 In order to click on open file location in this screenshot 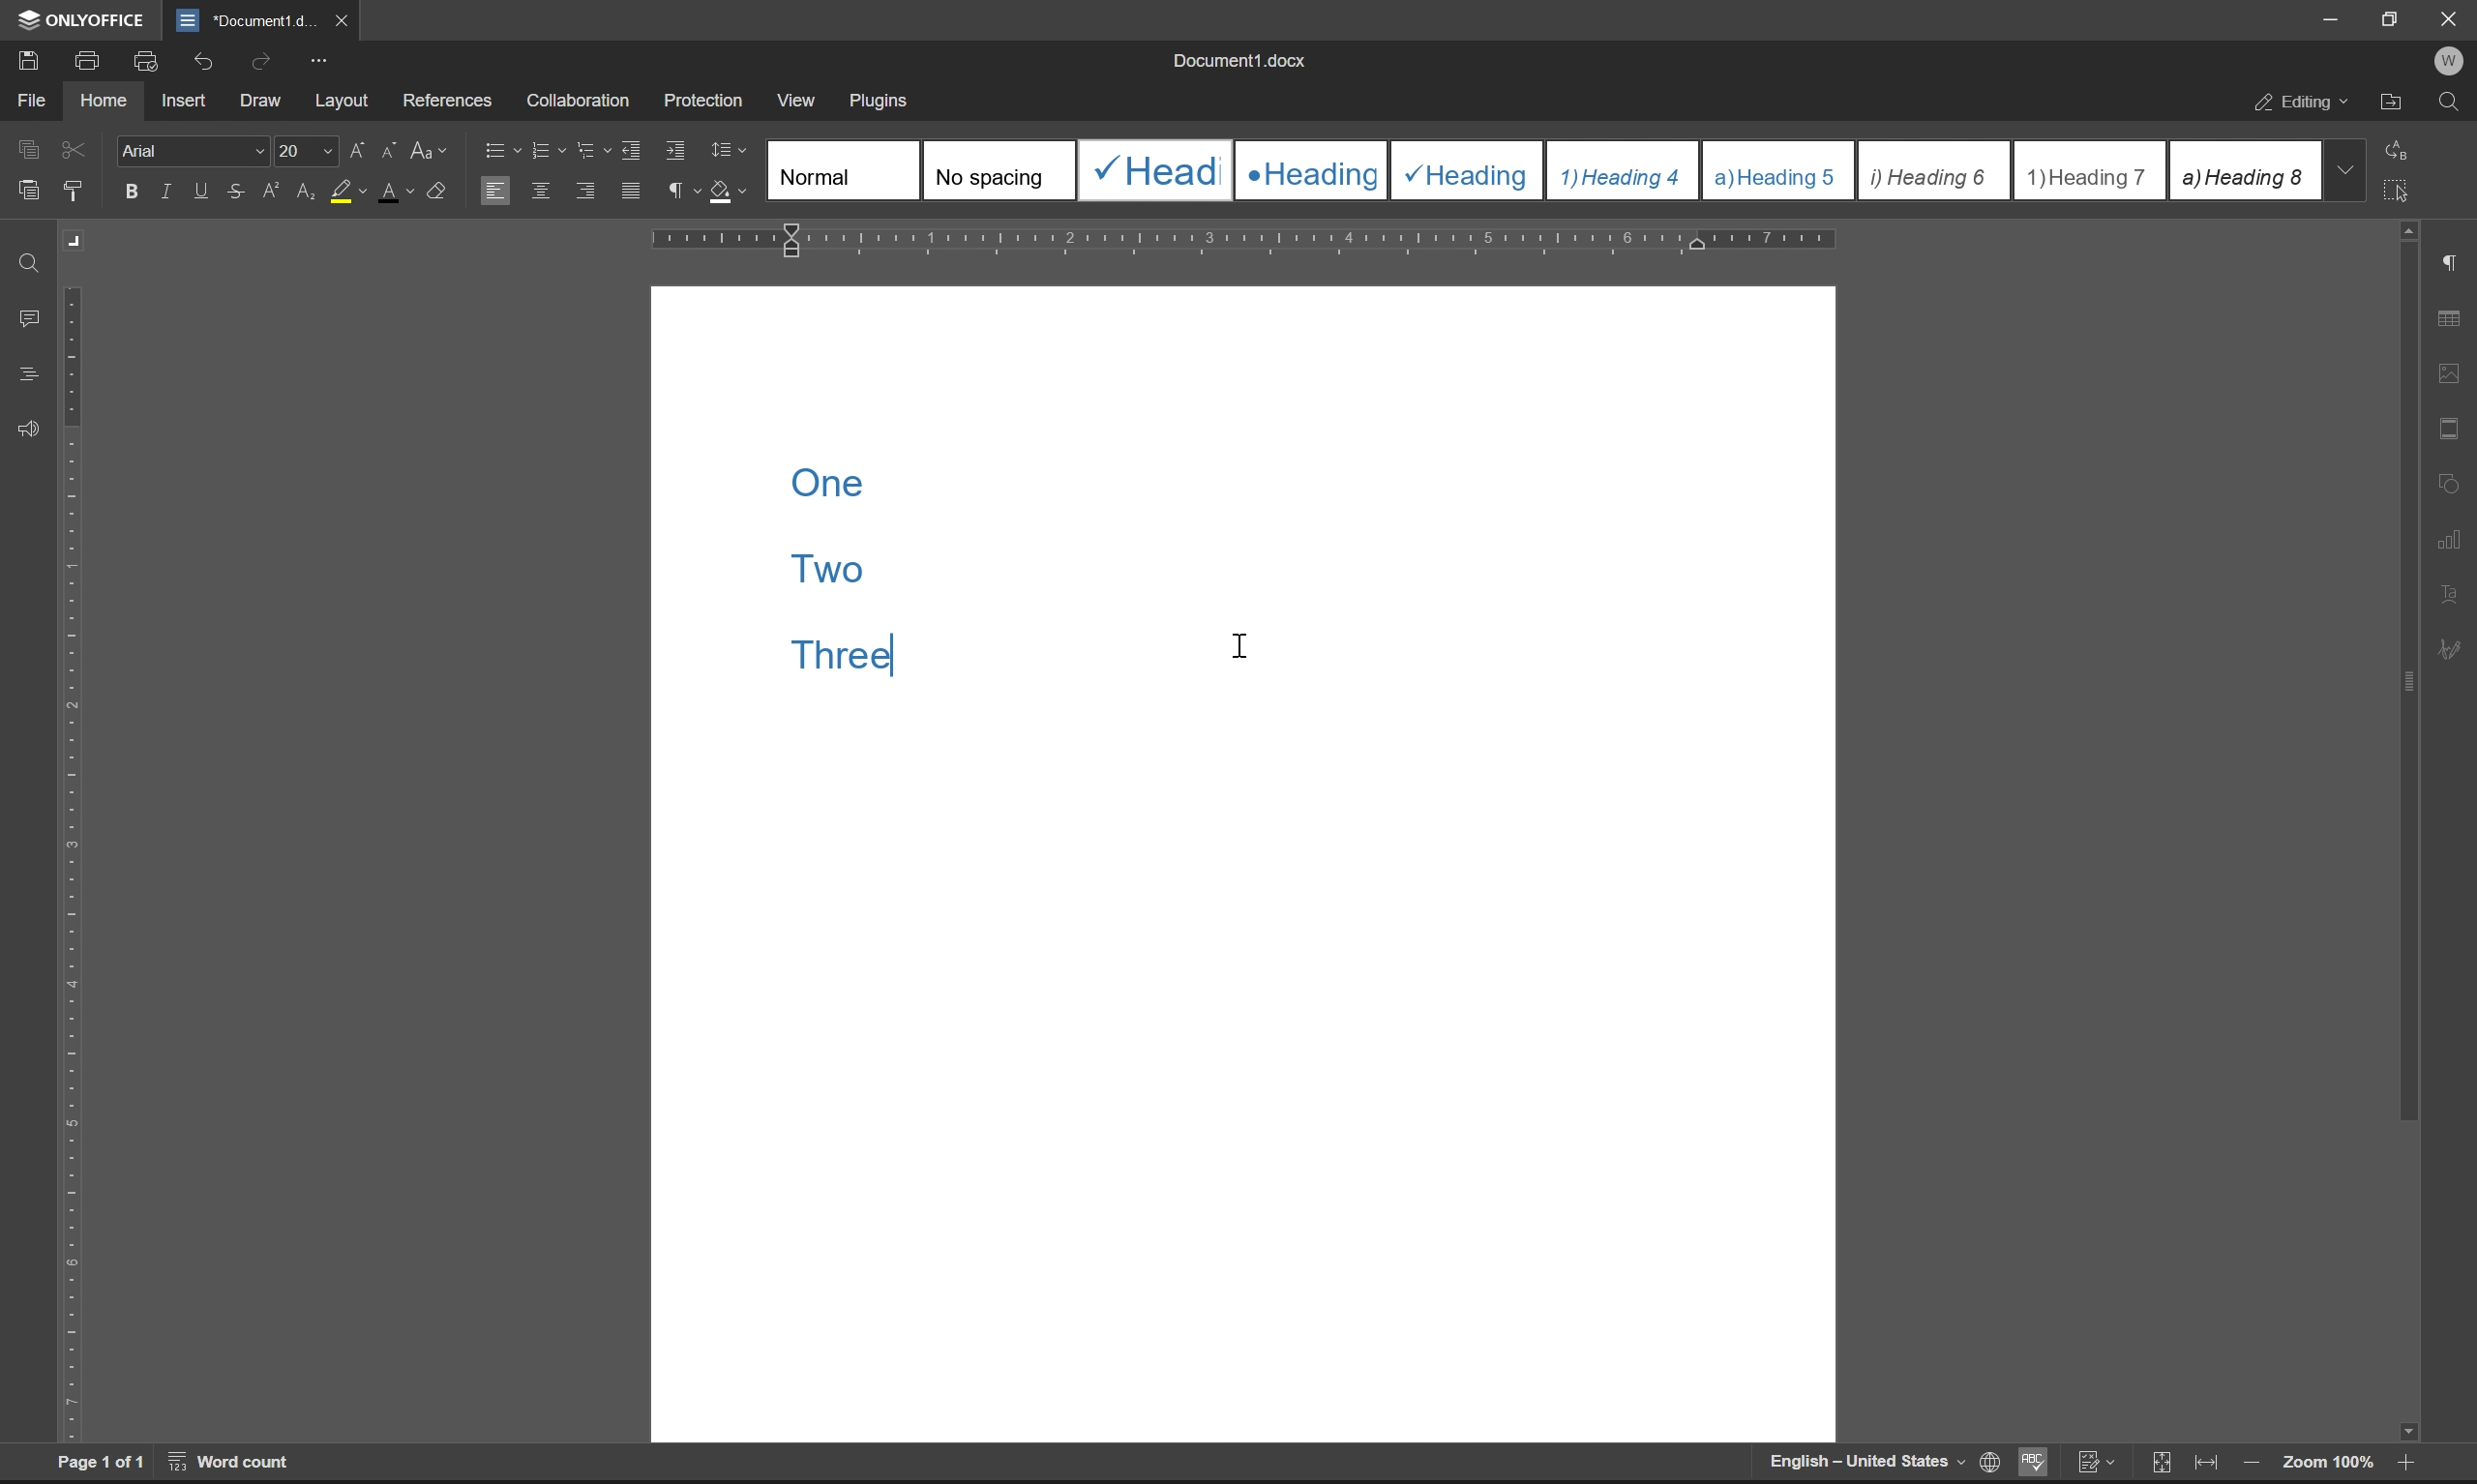, I will do `click(2392, 105)`.